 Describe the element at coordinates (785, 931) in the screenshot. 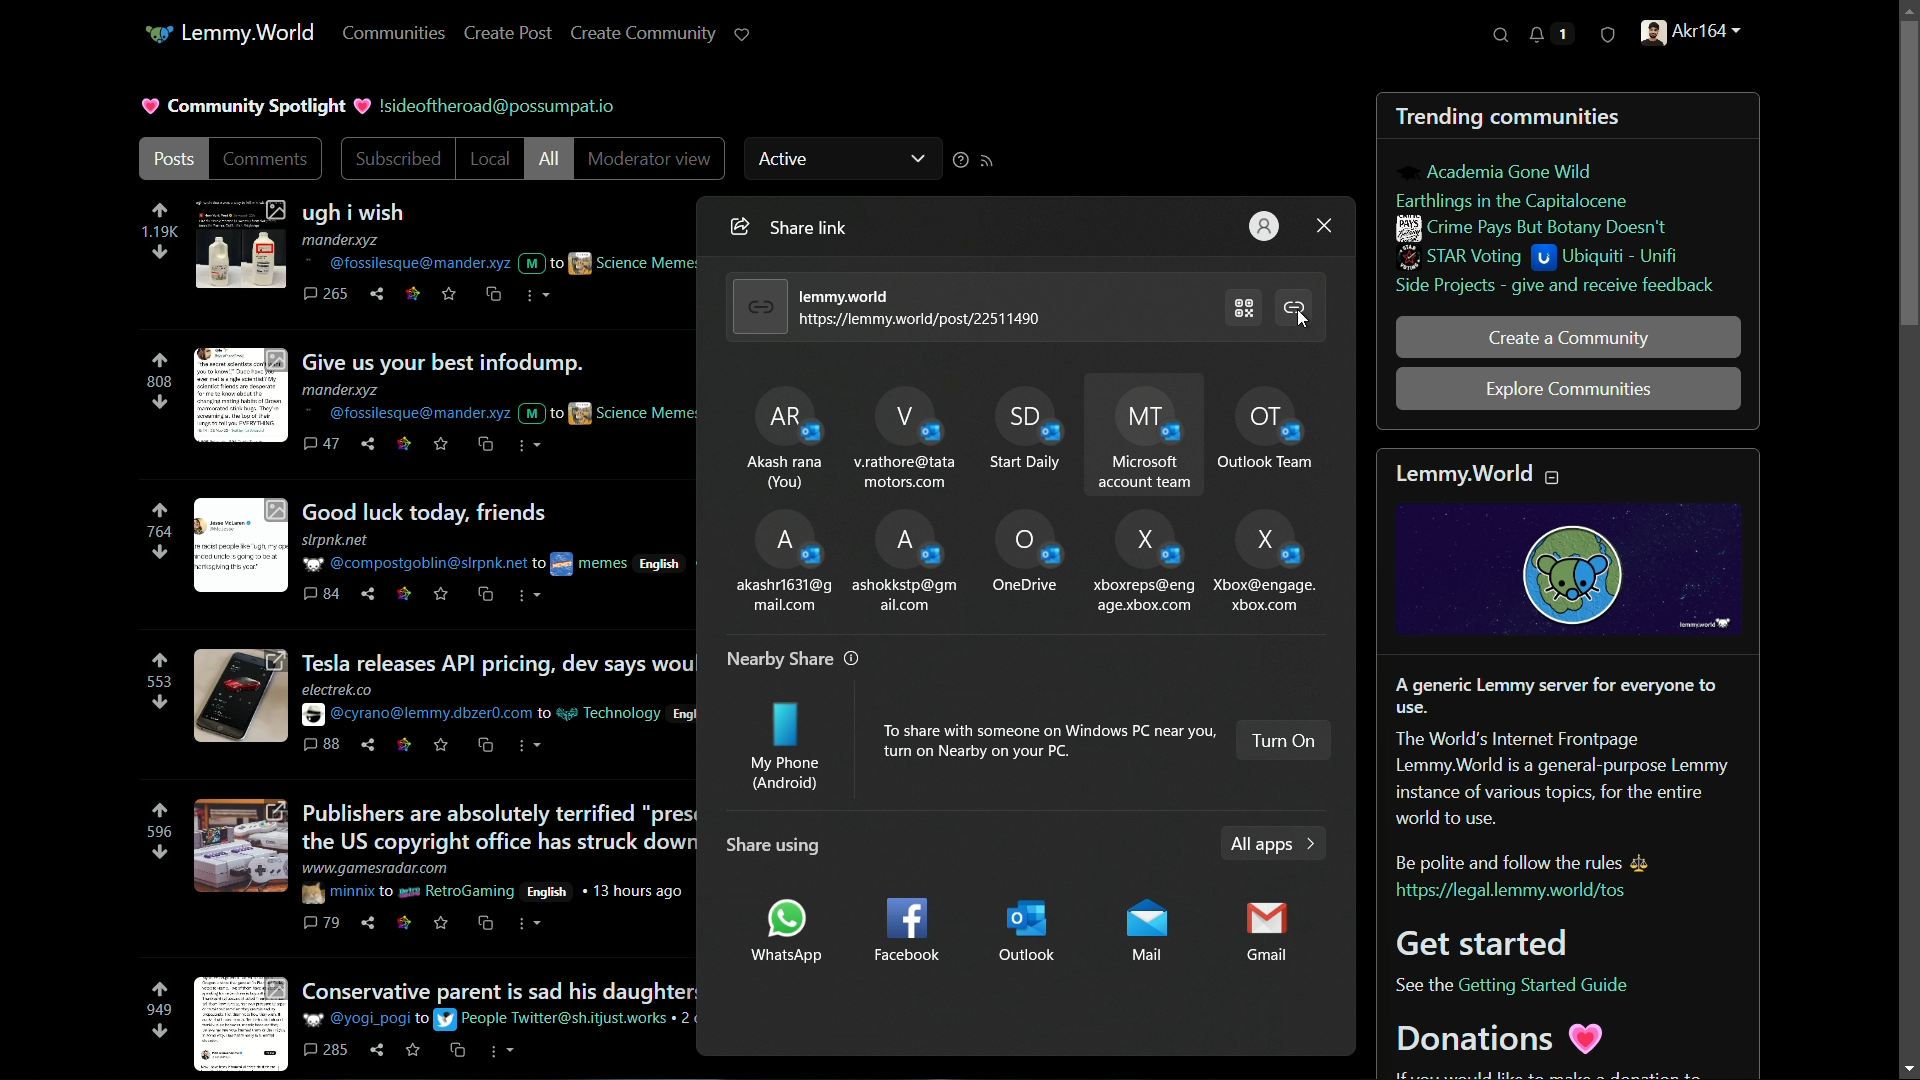

I see `whatsapp` at that location.